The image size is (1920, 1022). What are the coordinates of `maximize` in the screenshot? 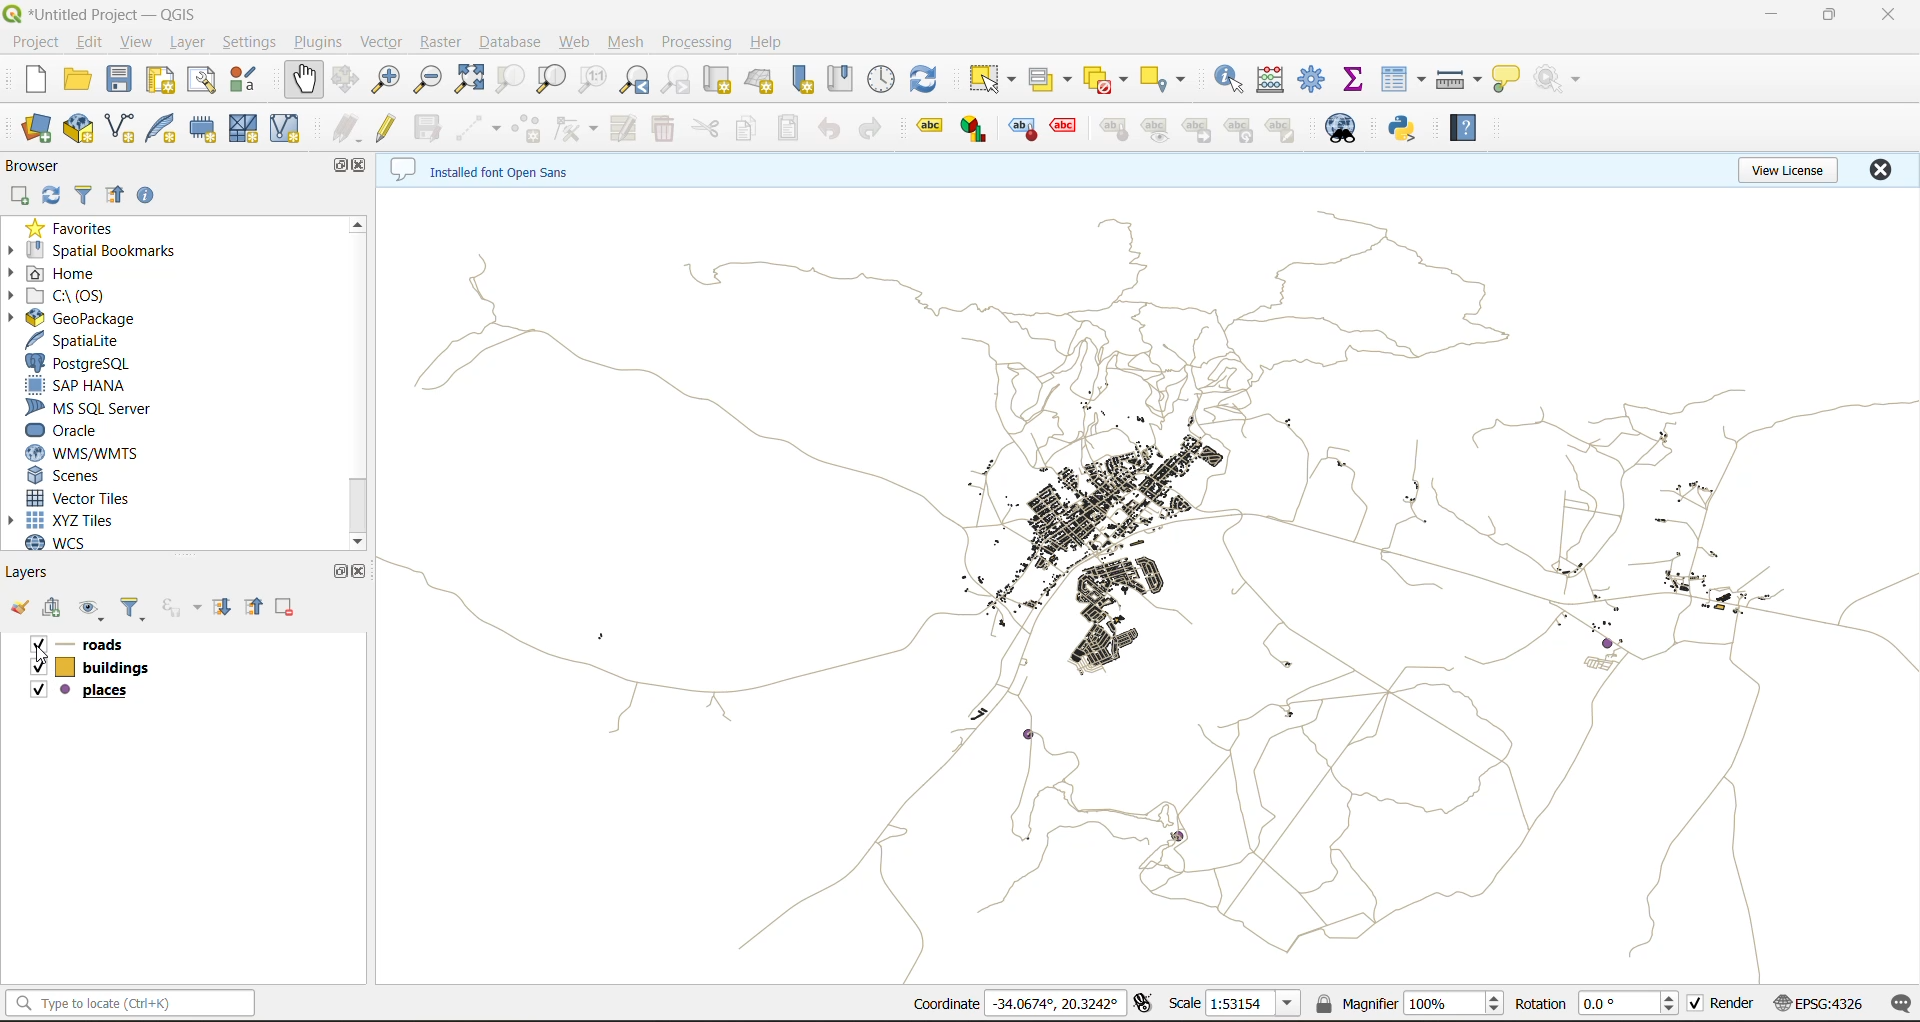 It's located at (1842, 15).